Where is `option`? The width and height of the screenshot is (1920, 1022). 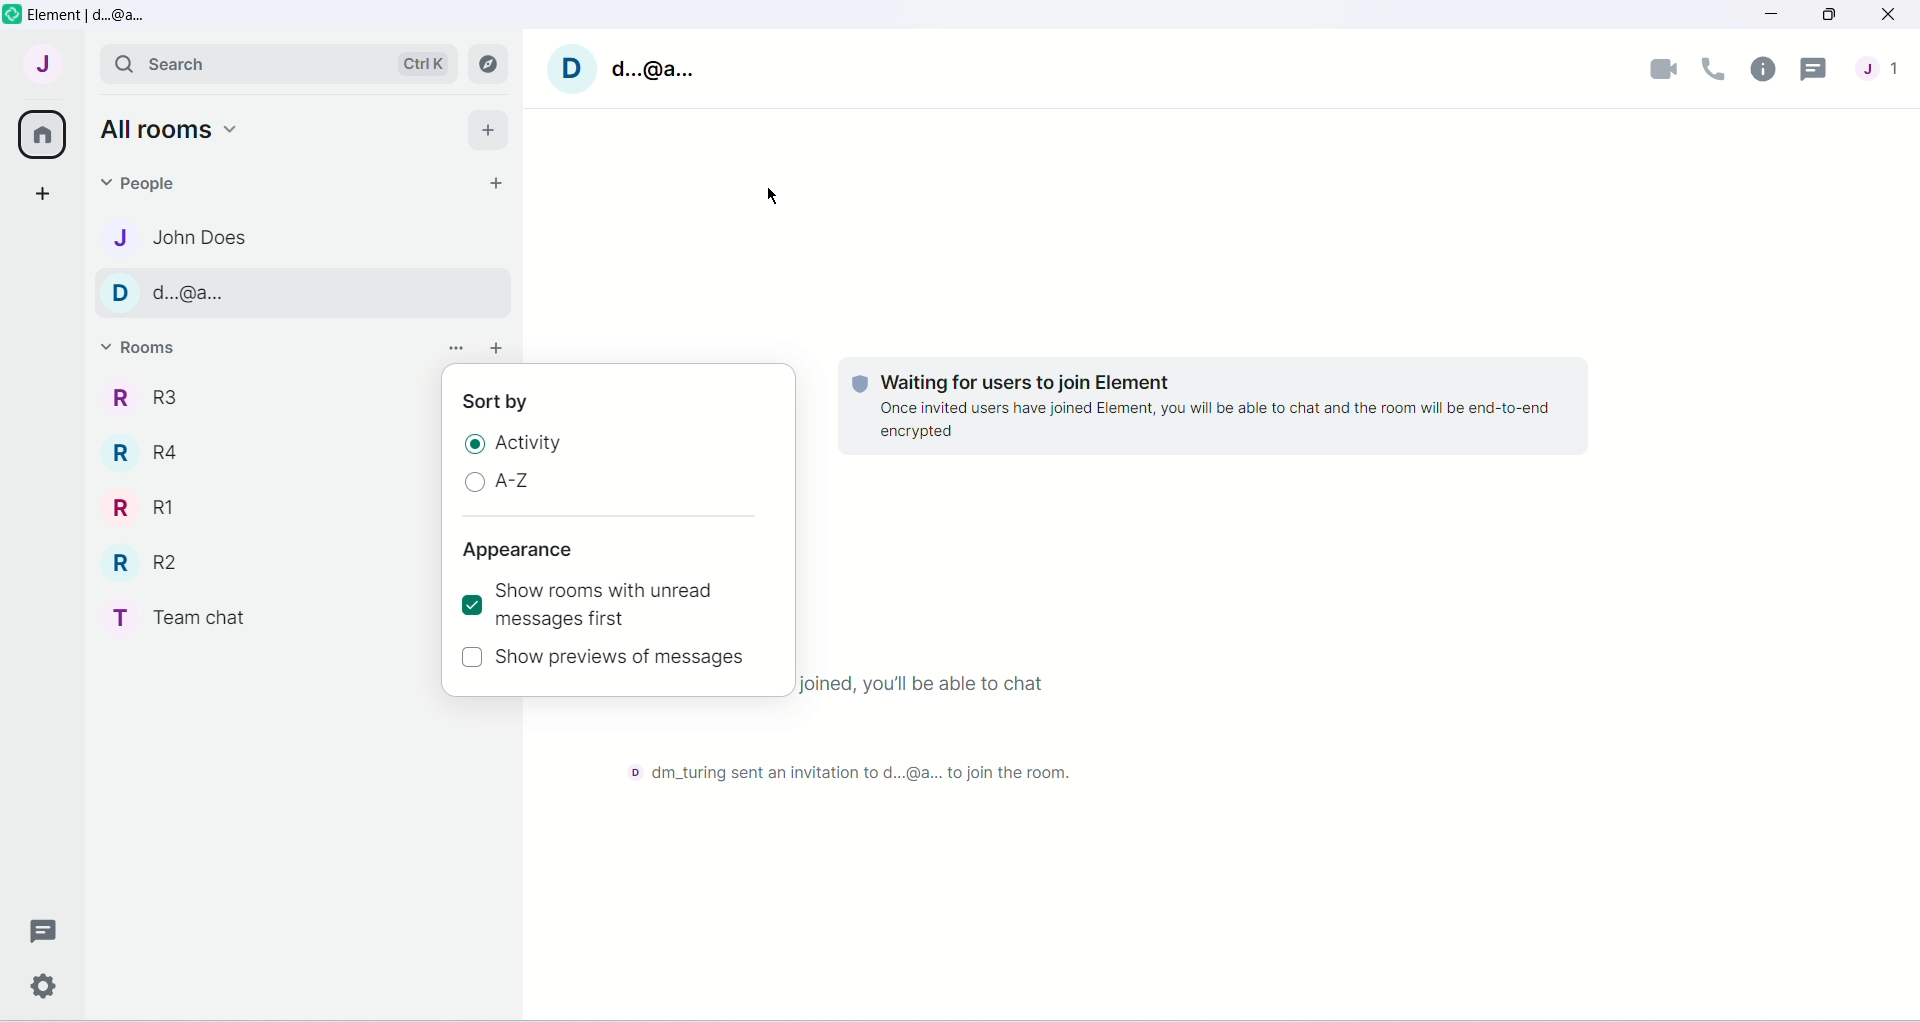 option is located at coordinates (448, 346).